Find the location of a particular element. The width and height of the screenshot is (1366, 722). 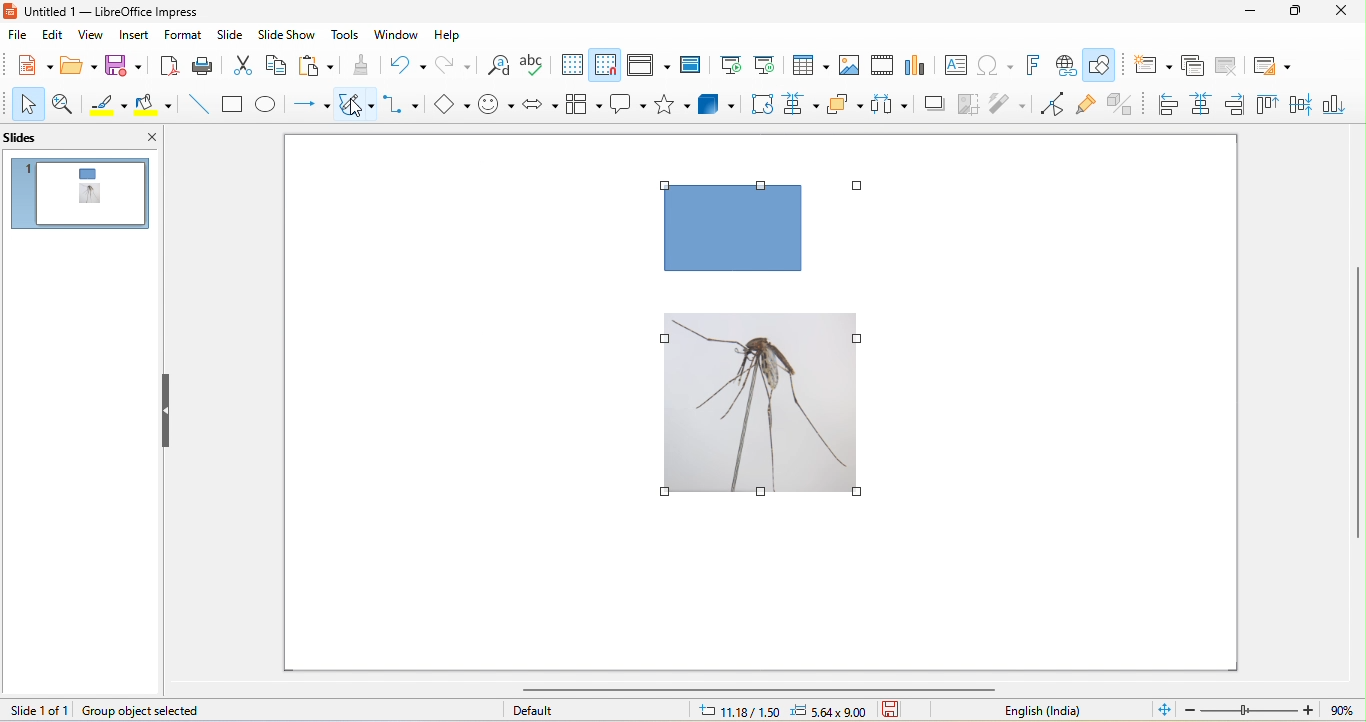

export directly as pdf is located at coordinates (170, 67).